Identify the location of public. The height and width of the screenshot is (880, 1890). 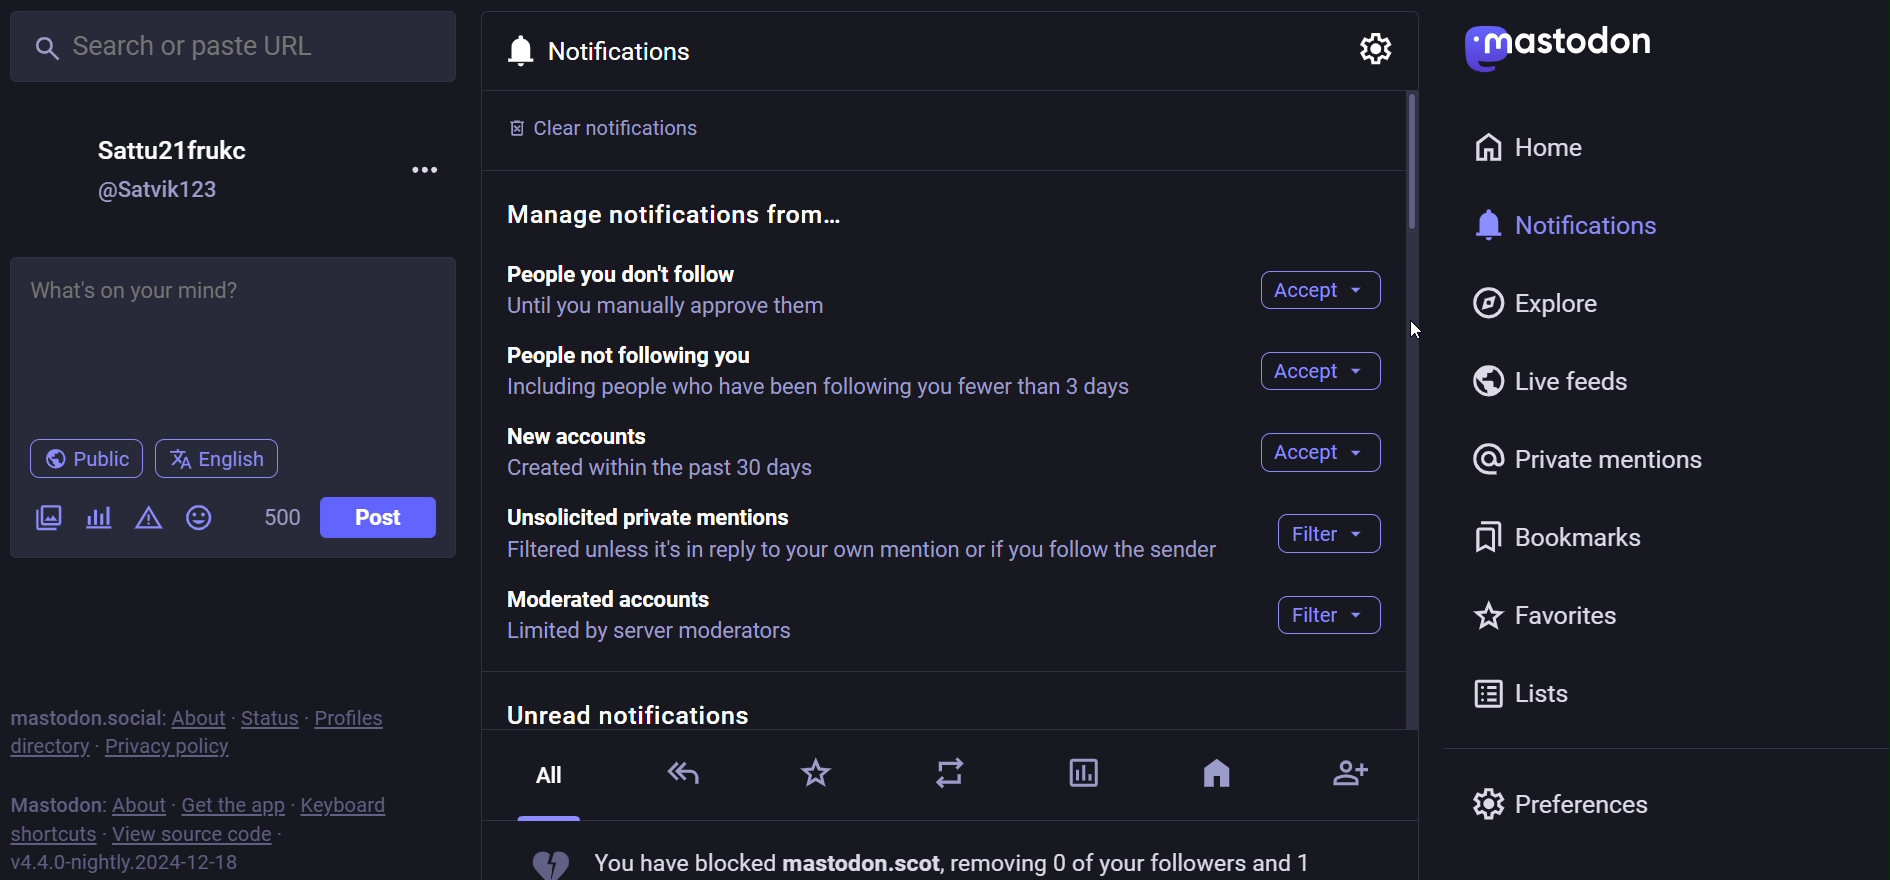
(81, 459).